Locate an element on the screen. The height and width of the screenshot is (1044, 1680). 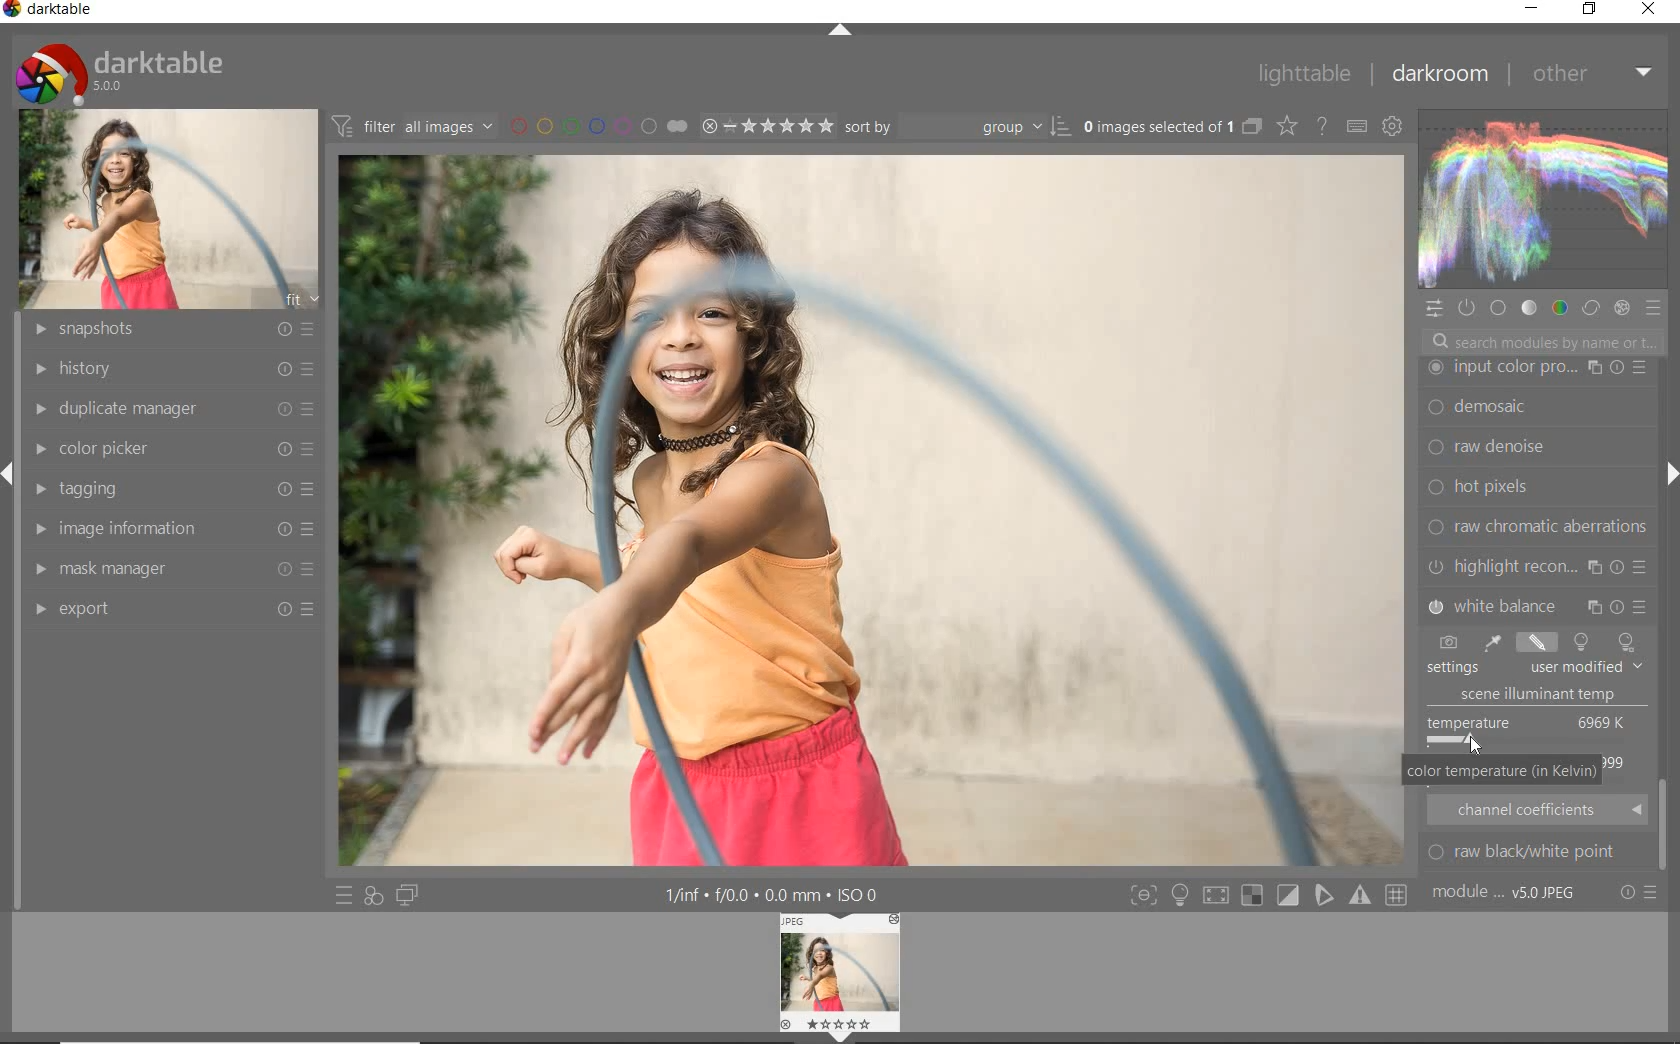
toggle mode is located at coordinates (1142, 895).